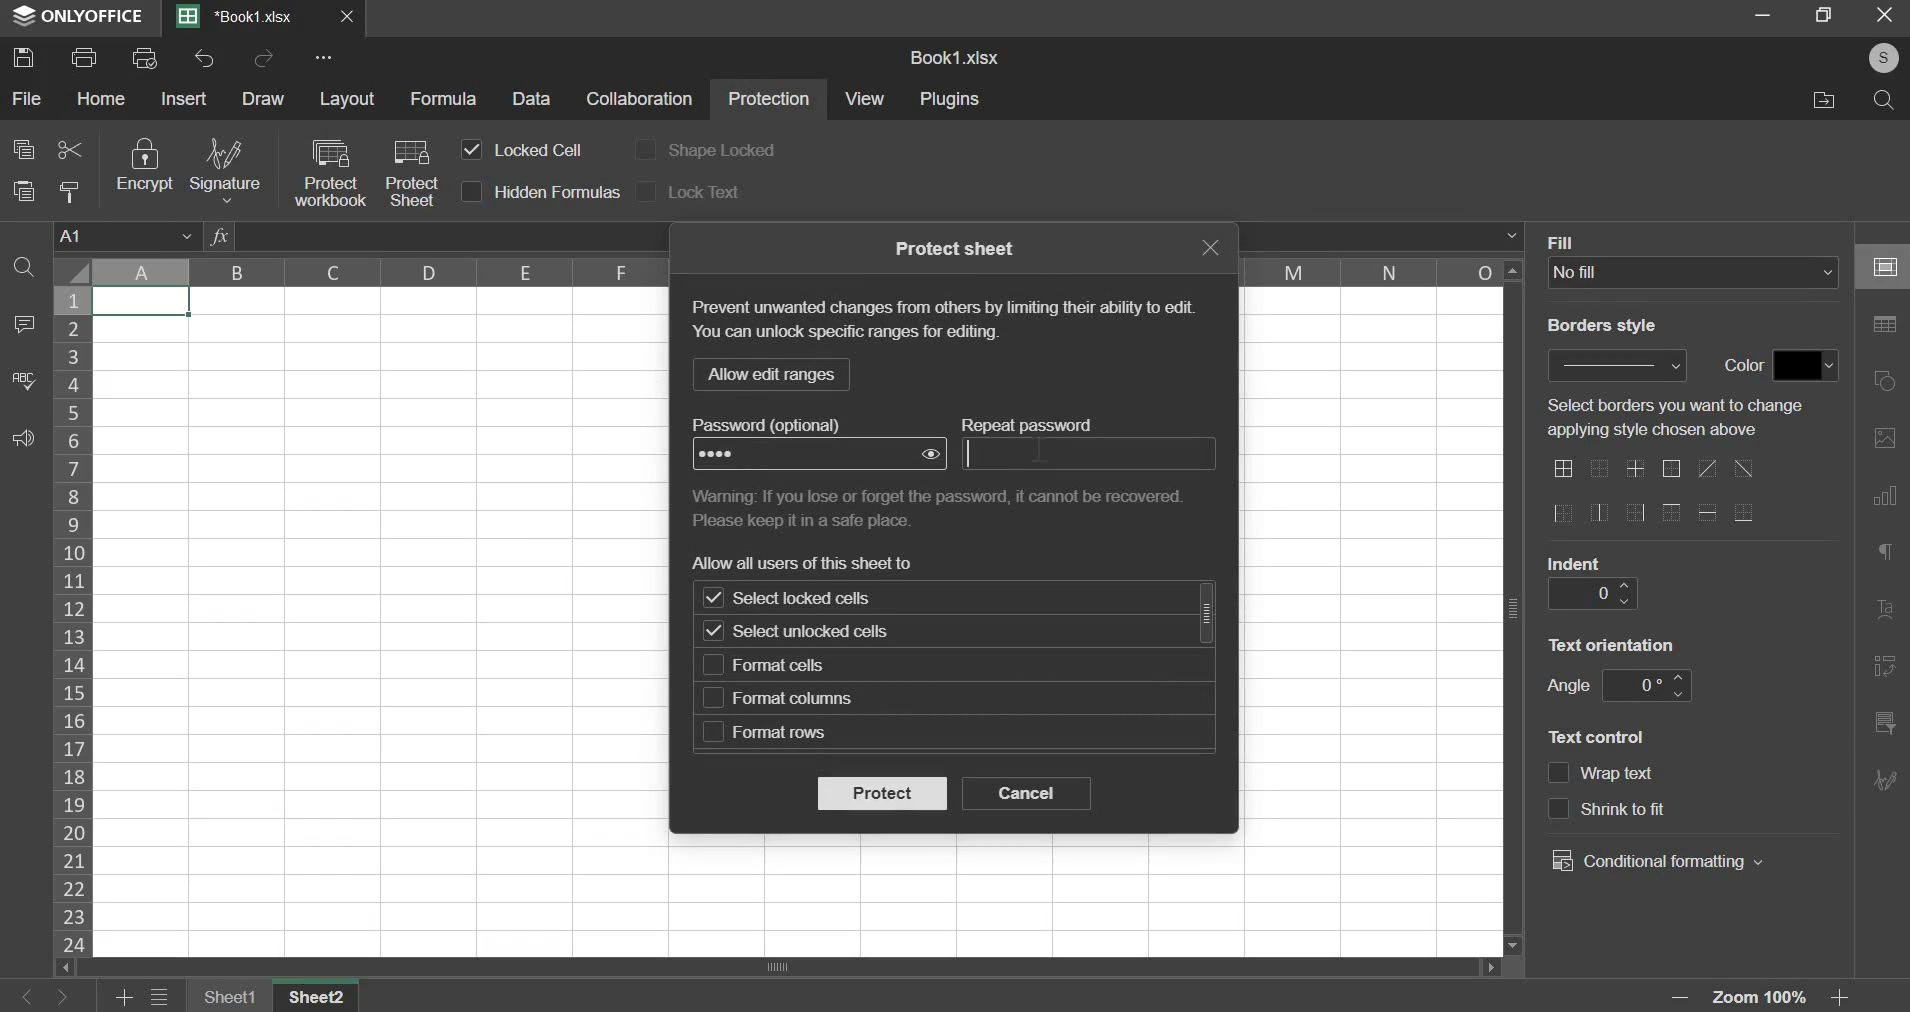 This screenshot has width=1910, height=1012. Describe the element at coordinates (1694, 273) in the screenshot. I see `fill type` at that location.